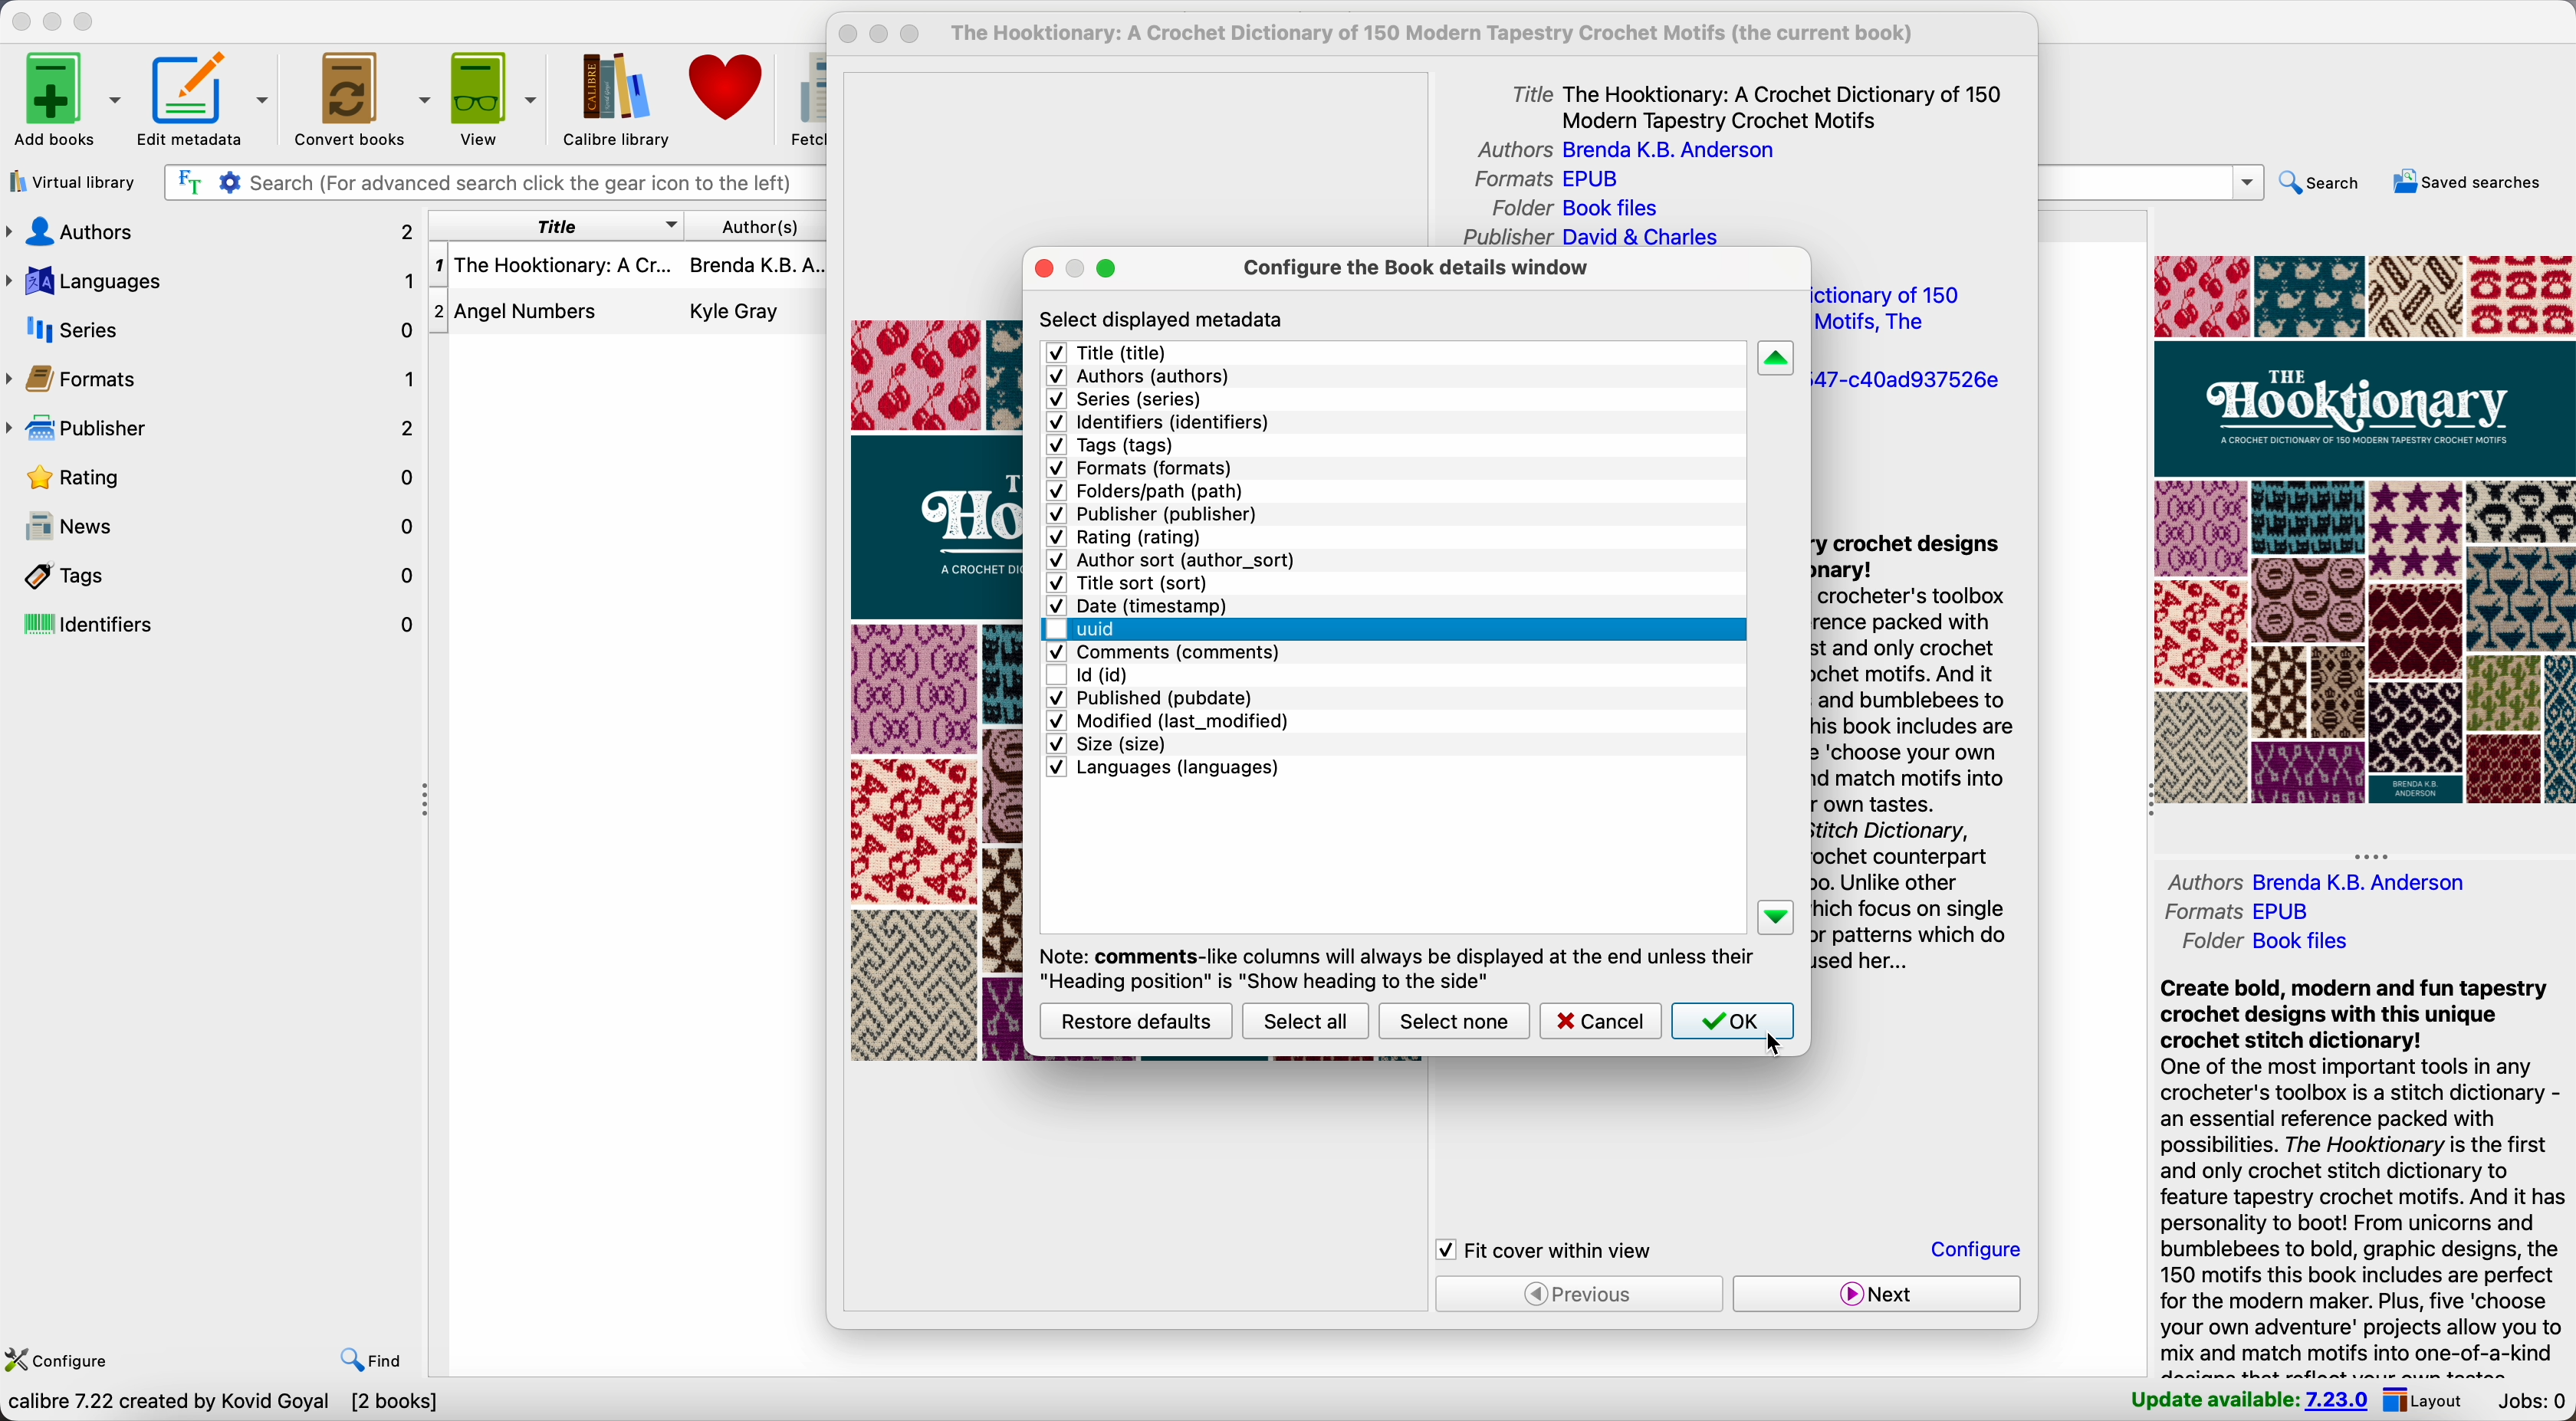 The width and height of the screenshot is (2576, 1421). Describe the element at coordinates (358, 96) in the screenshot. I see `convert books` at that location.